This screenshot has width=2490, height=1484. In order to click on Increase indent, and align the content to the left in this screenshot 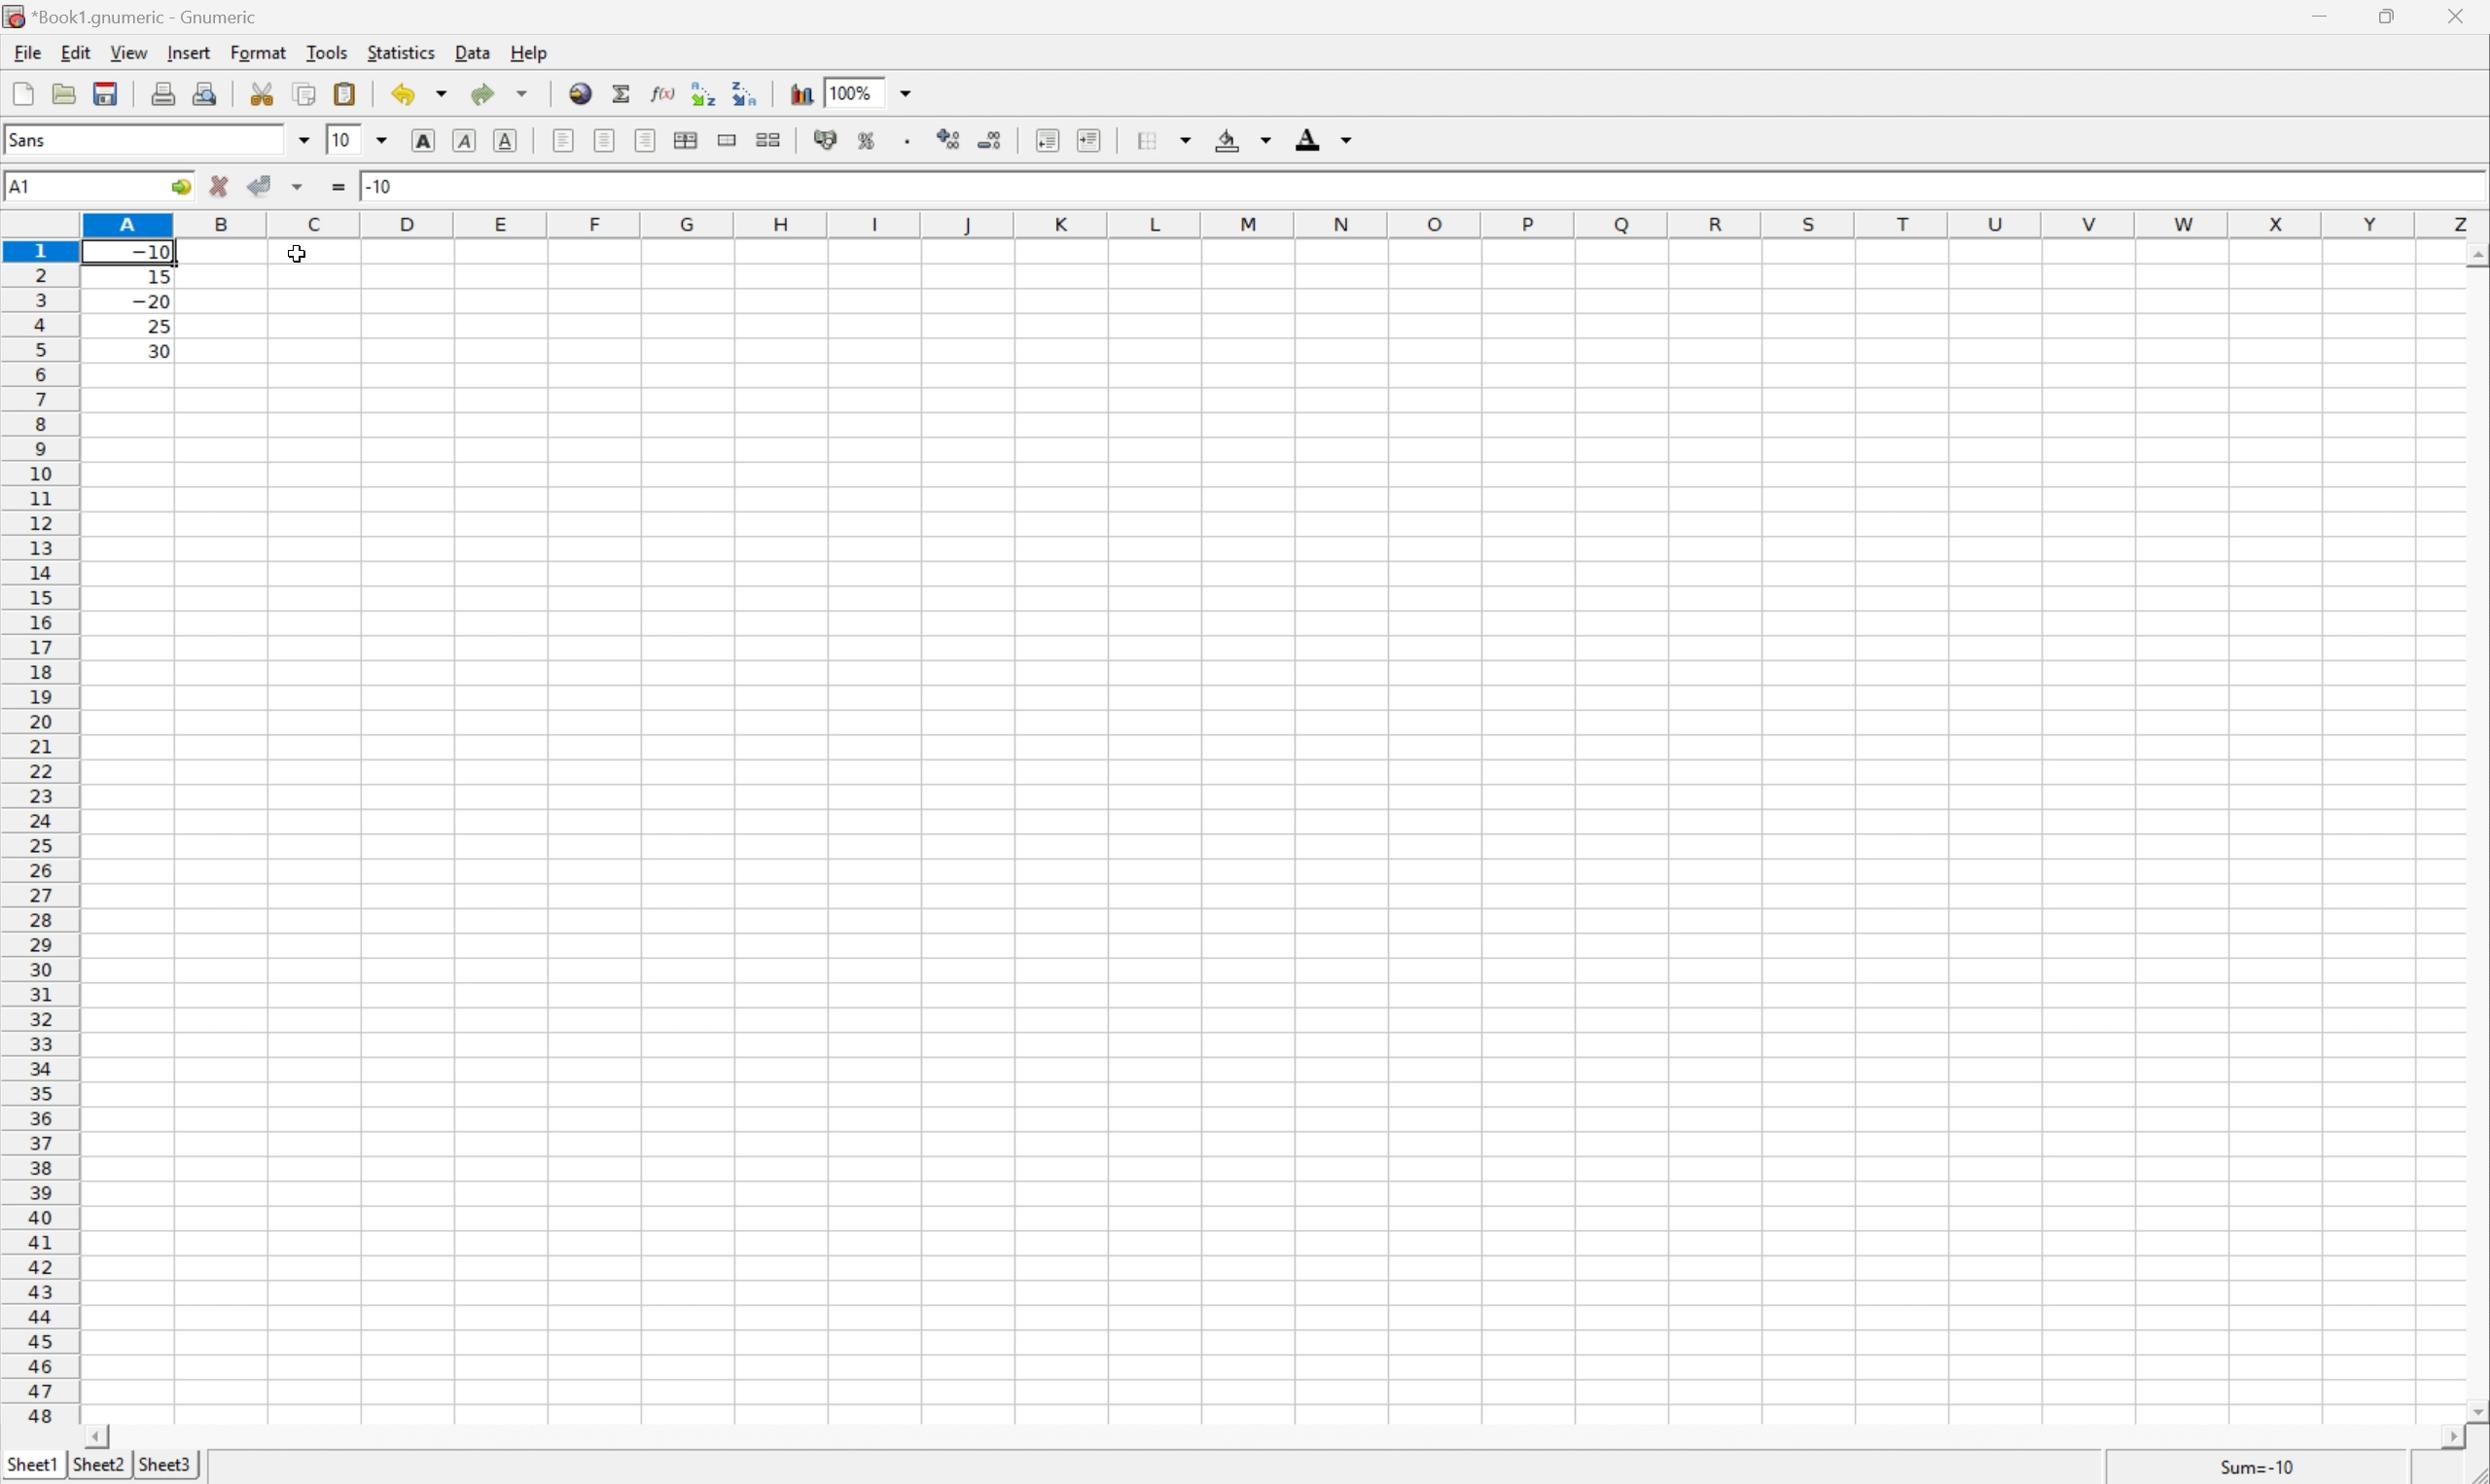, I will do `click(1086, 139)`.